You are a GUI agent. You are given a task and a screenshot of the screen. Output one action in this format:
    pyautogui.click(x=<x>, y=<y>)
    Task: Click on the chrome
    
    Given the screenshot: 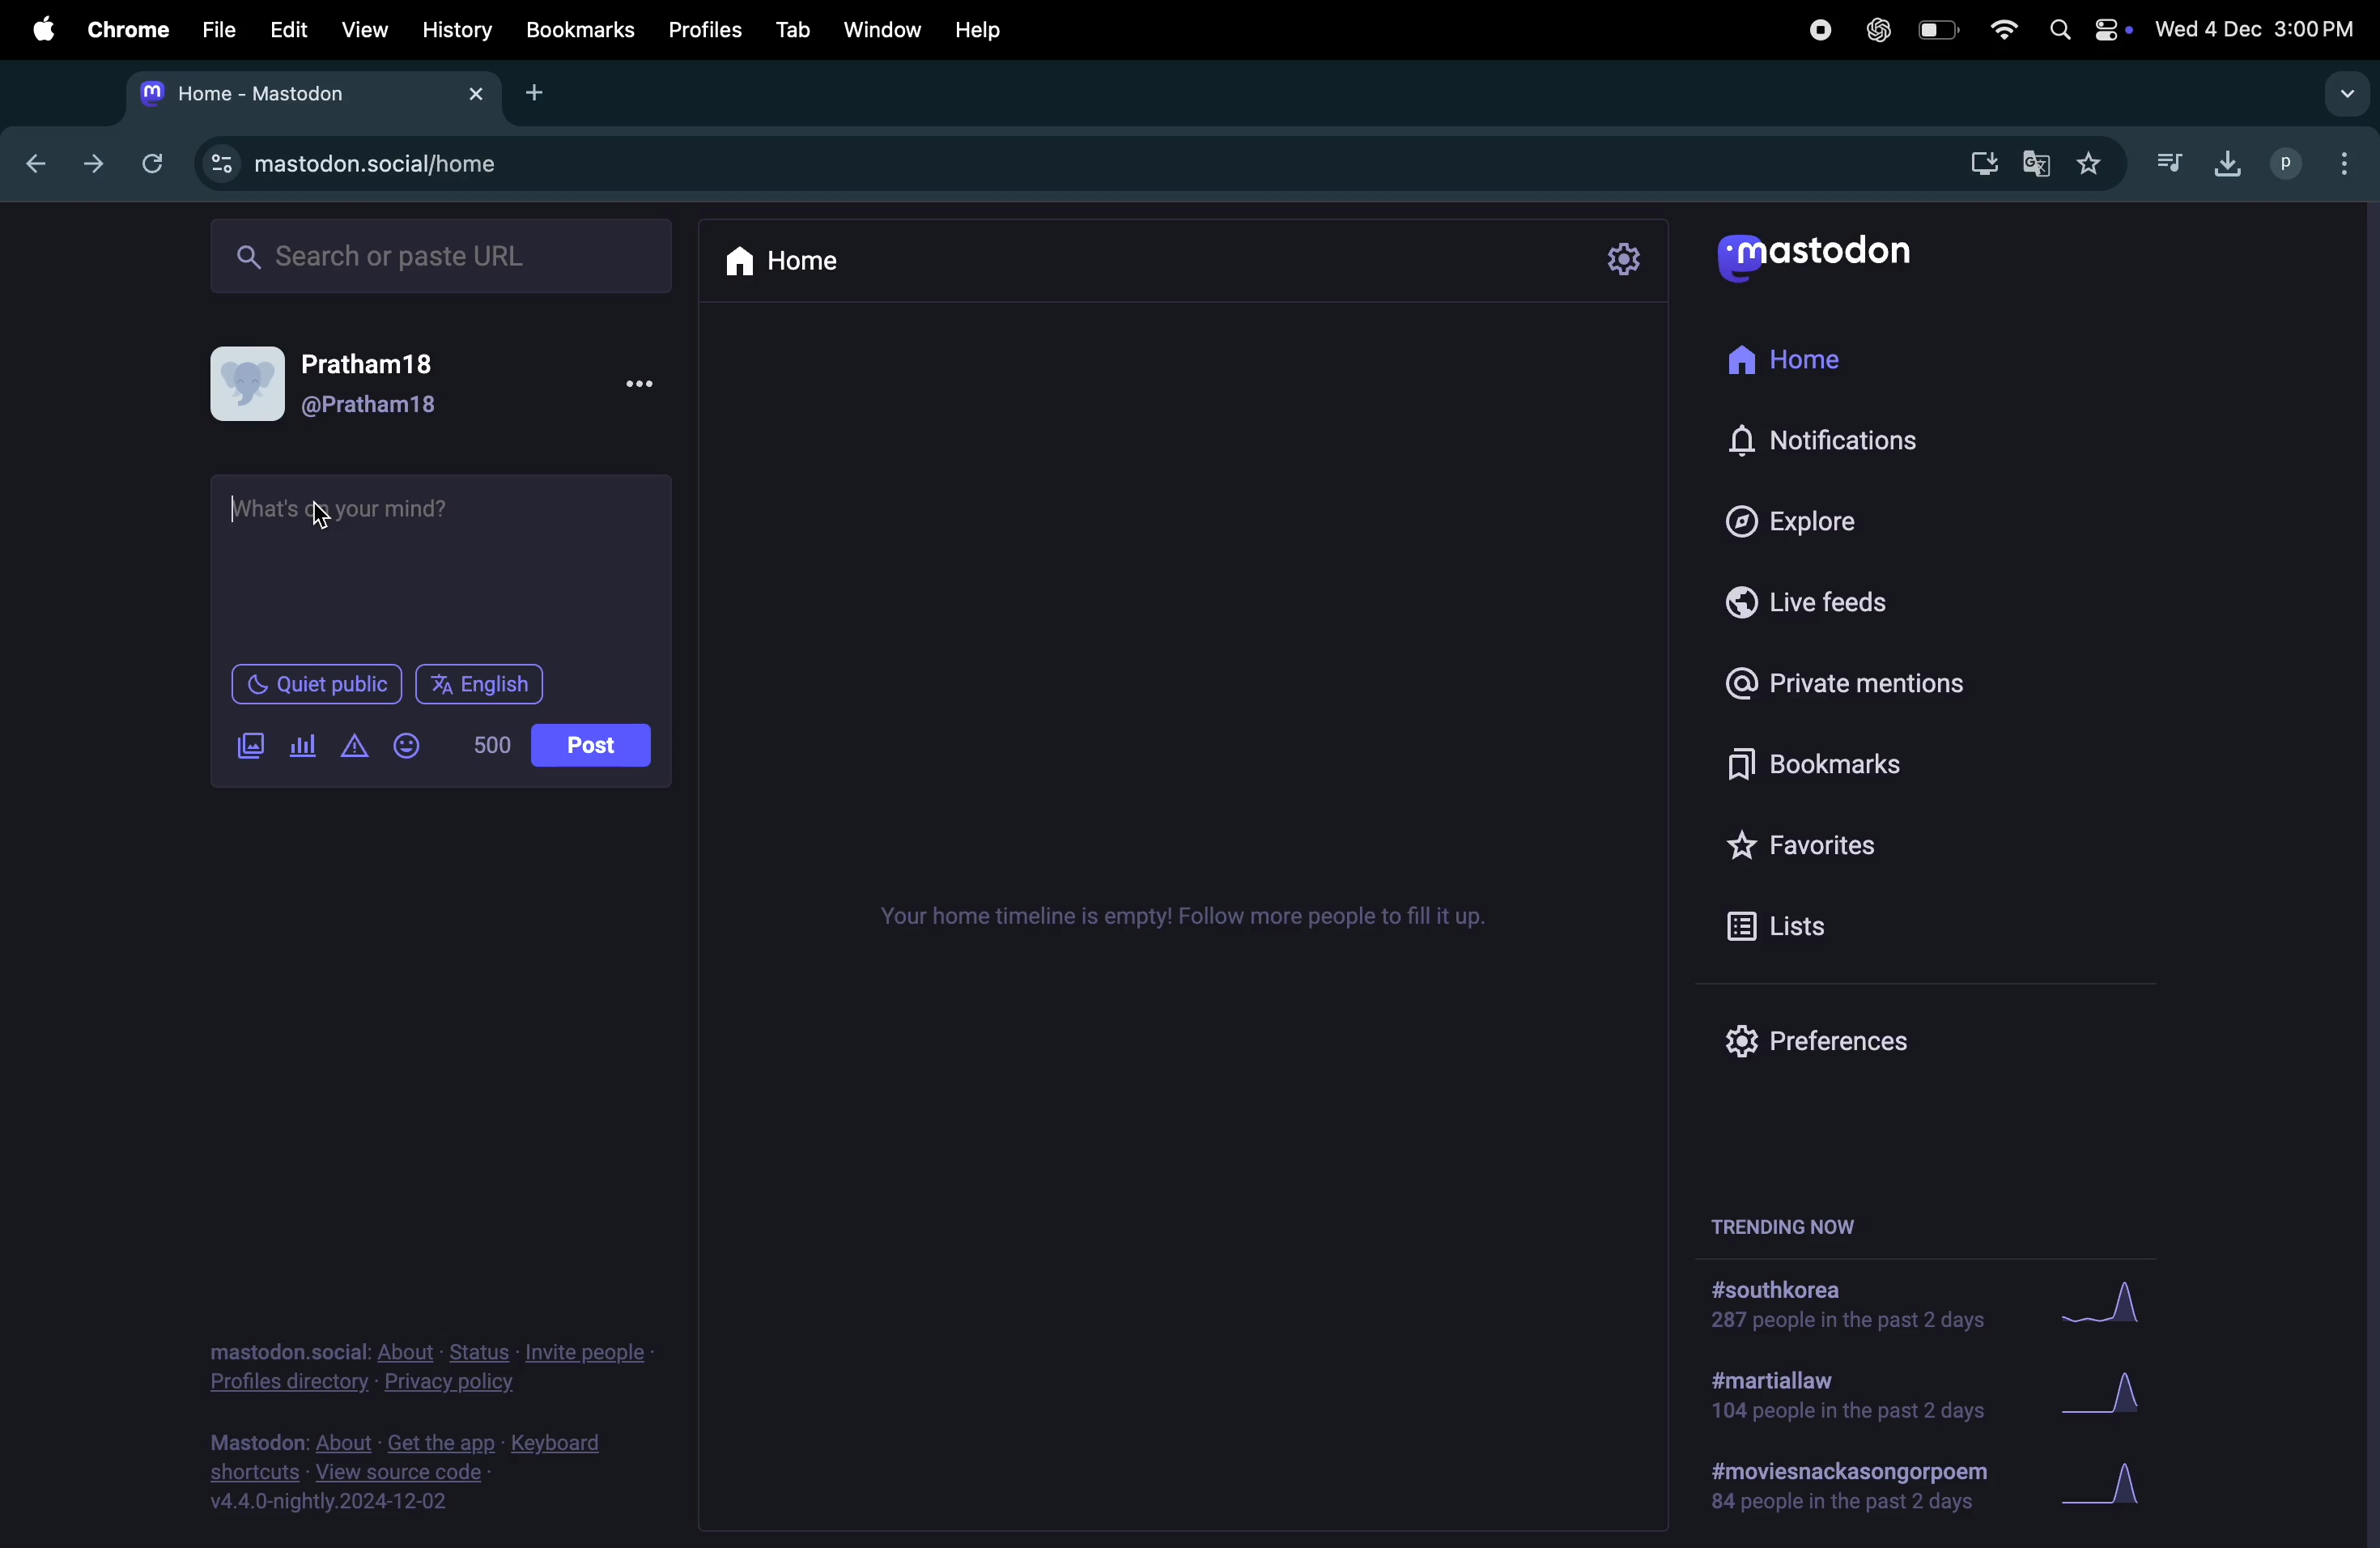 What is the action you would take?
    pyautogui.click(x=122, y=33)
    